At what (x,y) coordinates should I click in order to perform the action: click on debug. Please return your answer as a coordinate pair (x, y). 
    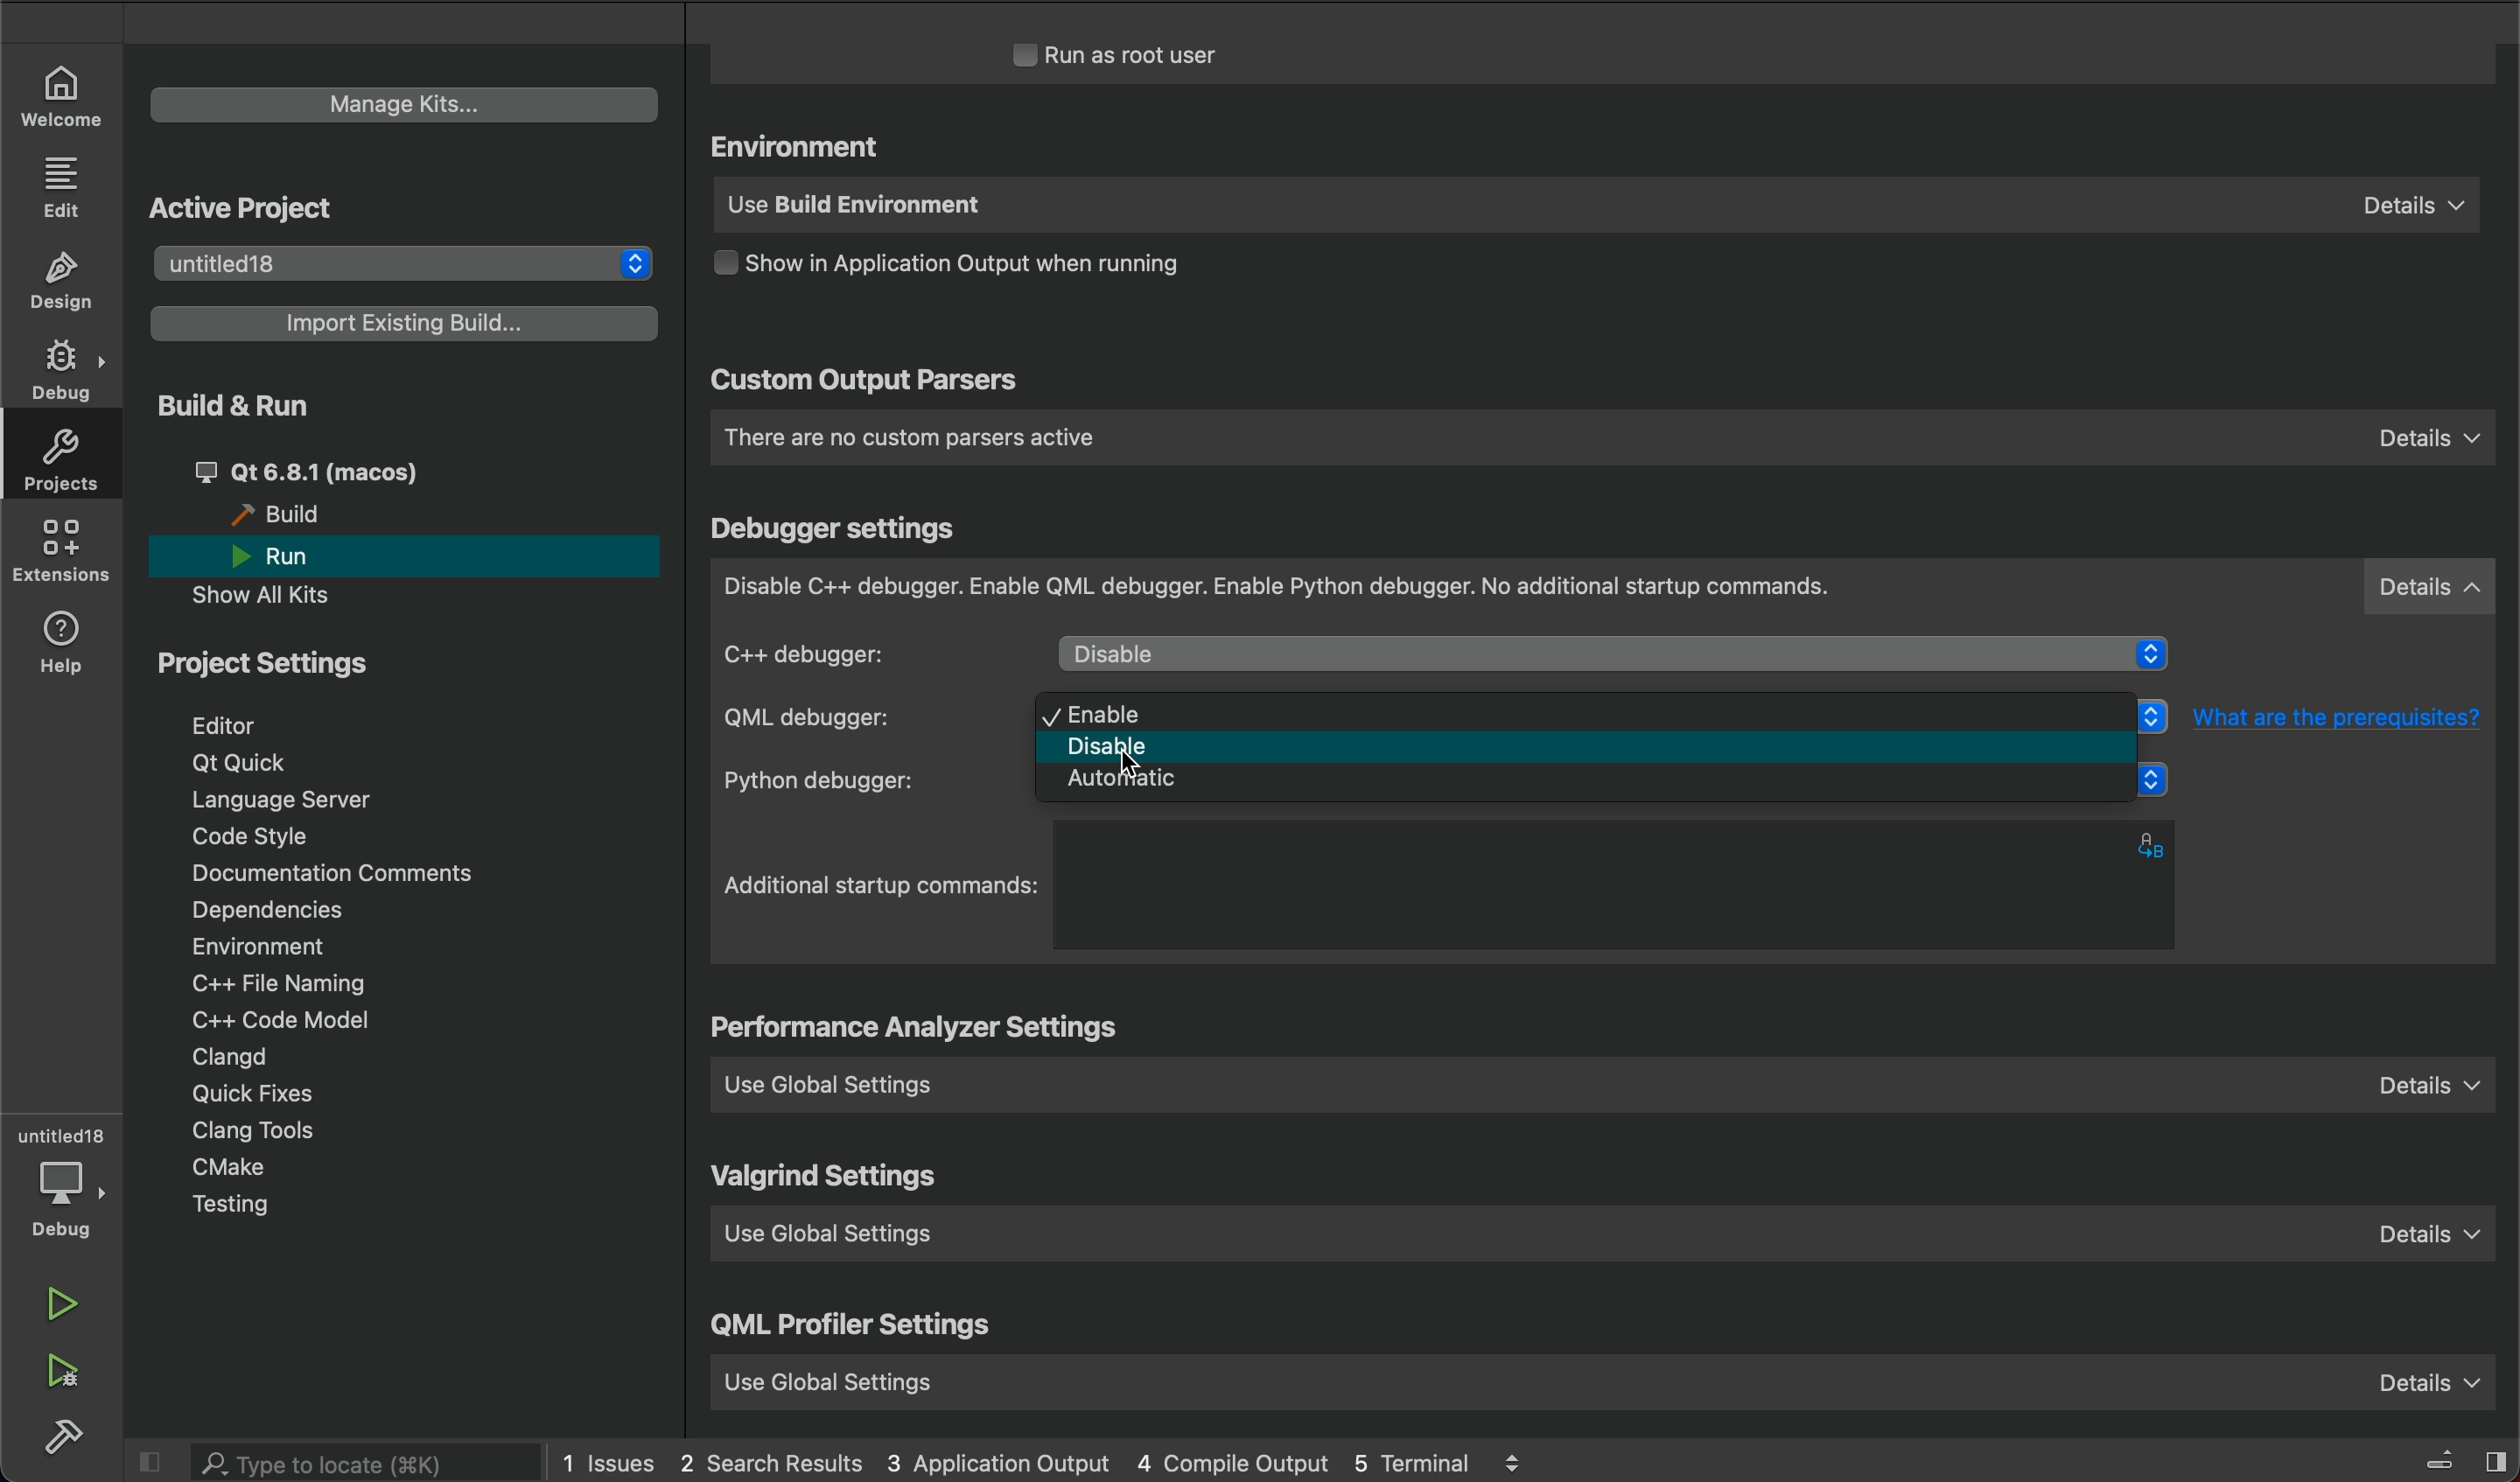
    Looking at the image, I should click on (70, 1199).